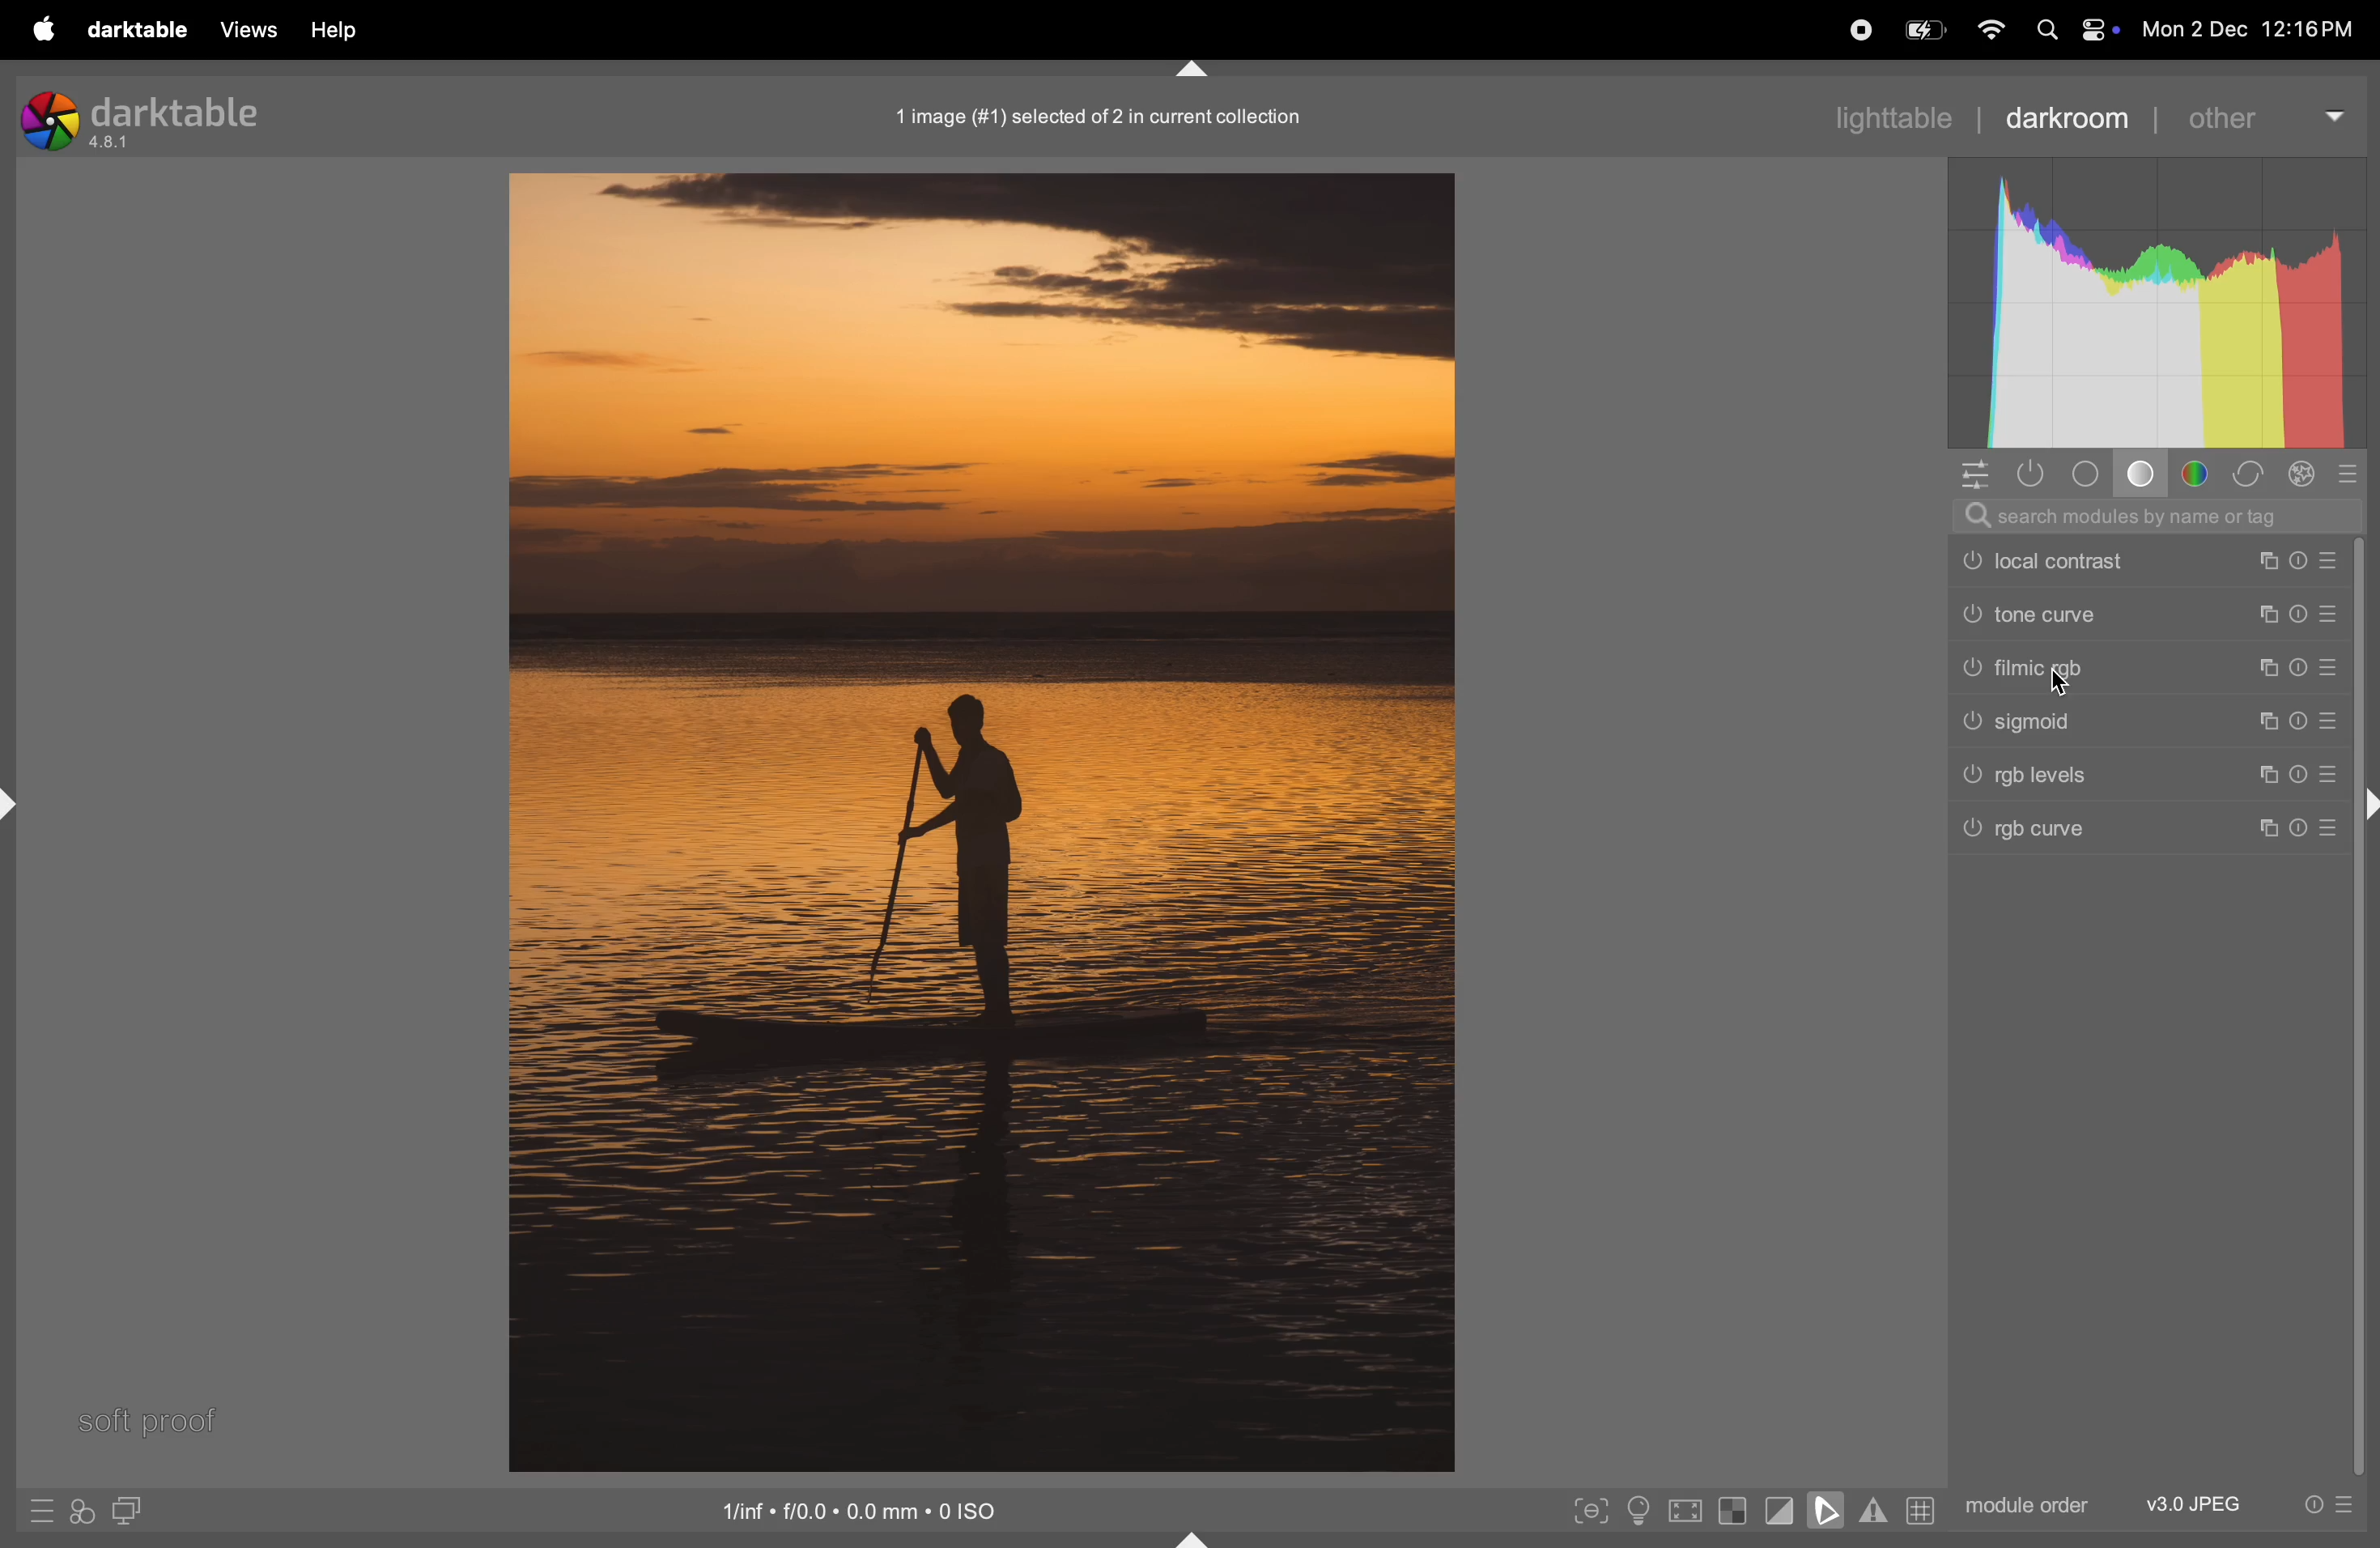 The width and height of the screenshot is (2380, 1548). Describe the element at coordinates (1988, 31) in the screenshot. I see `wifi` at that location.